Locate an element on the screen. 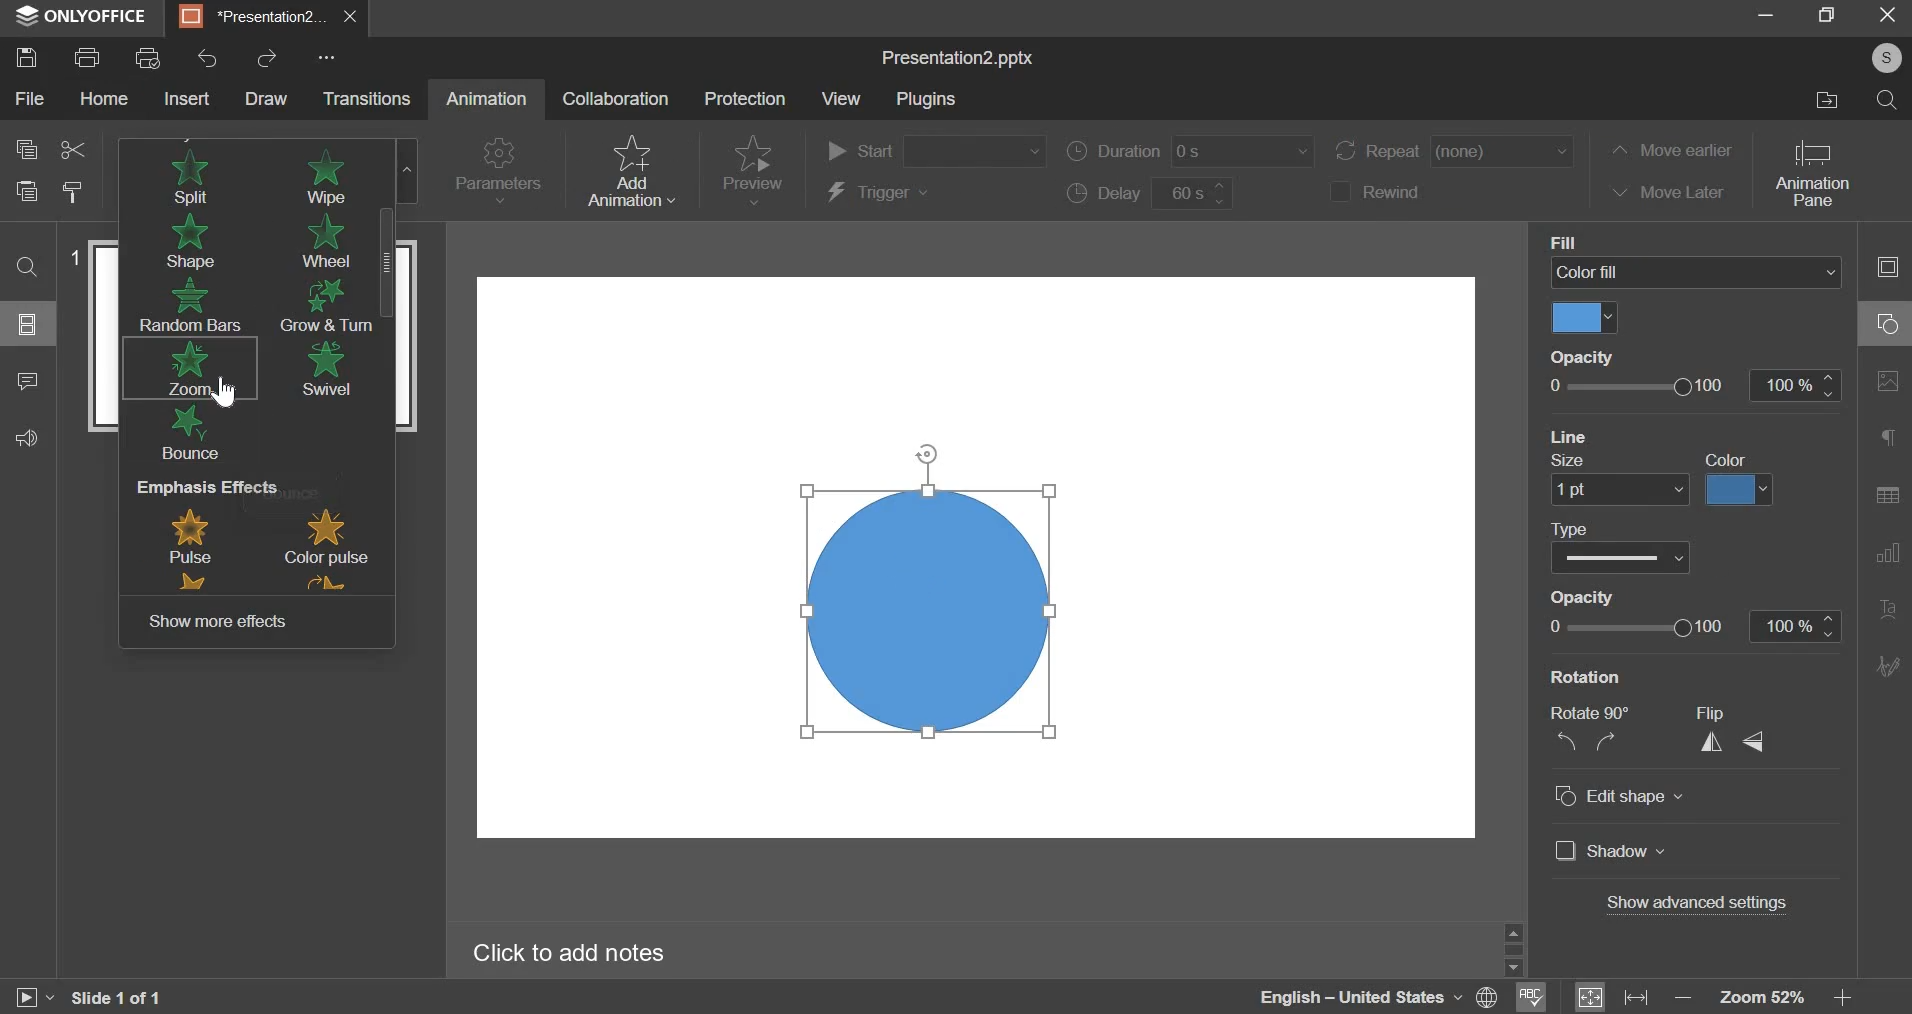 The image size is (1912, 1014). reset background is located at coordinates (1644, 436).